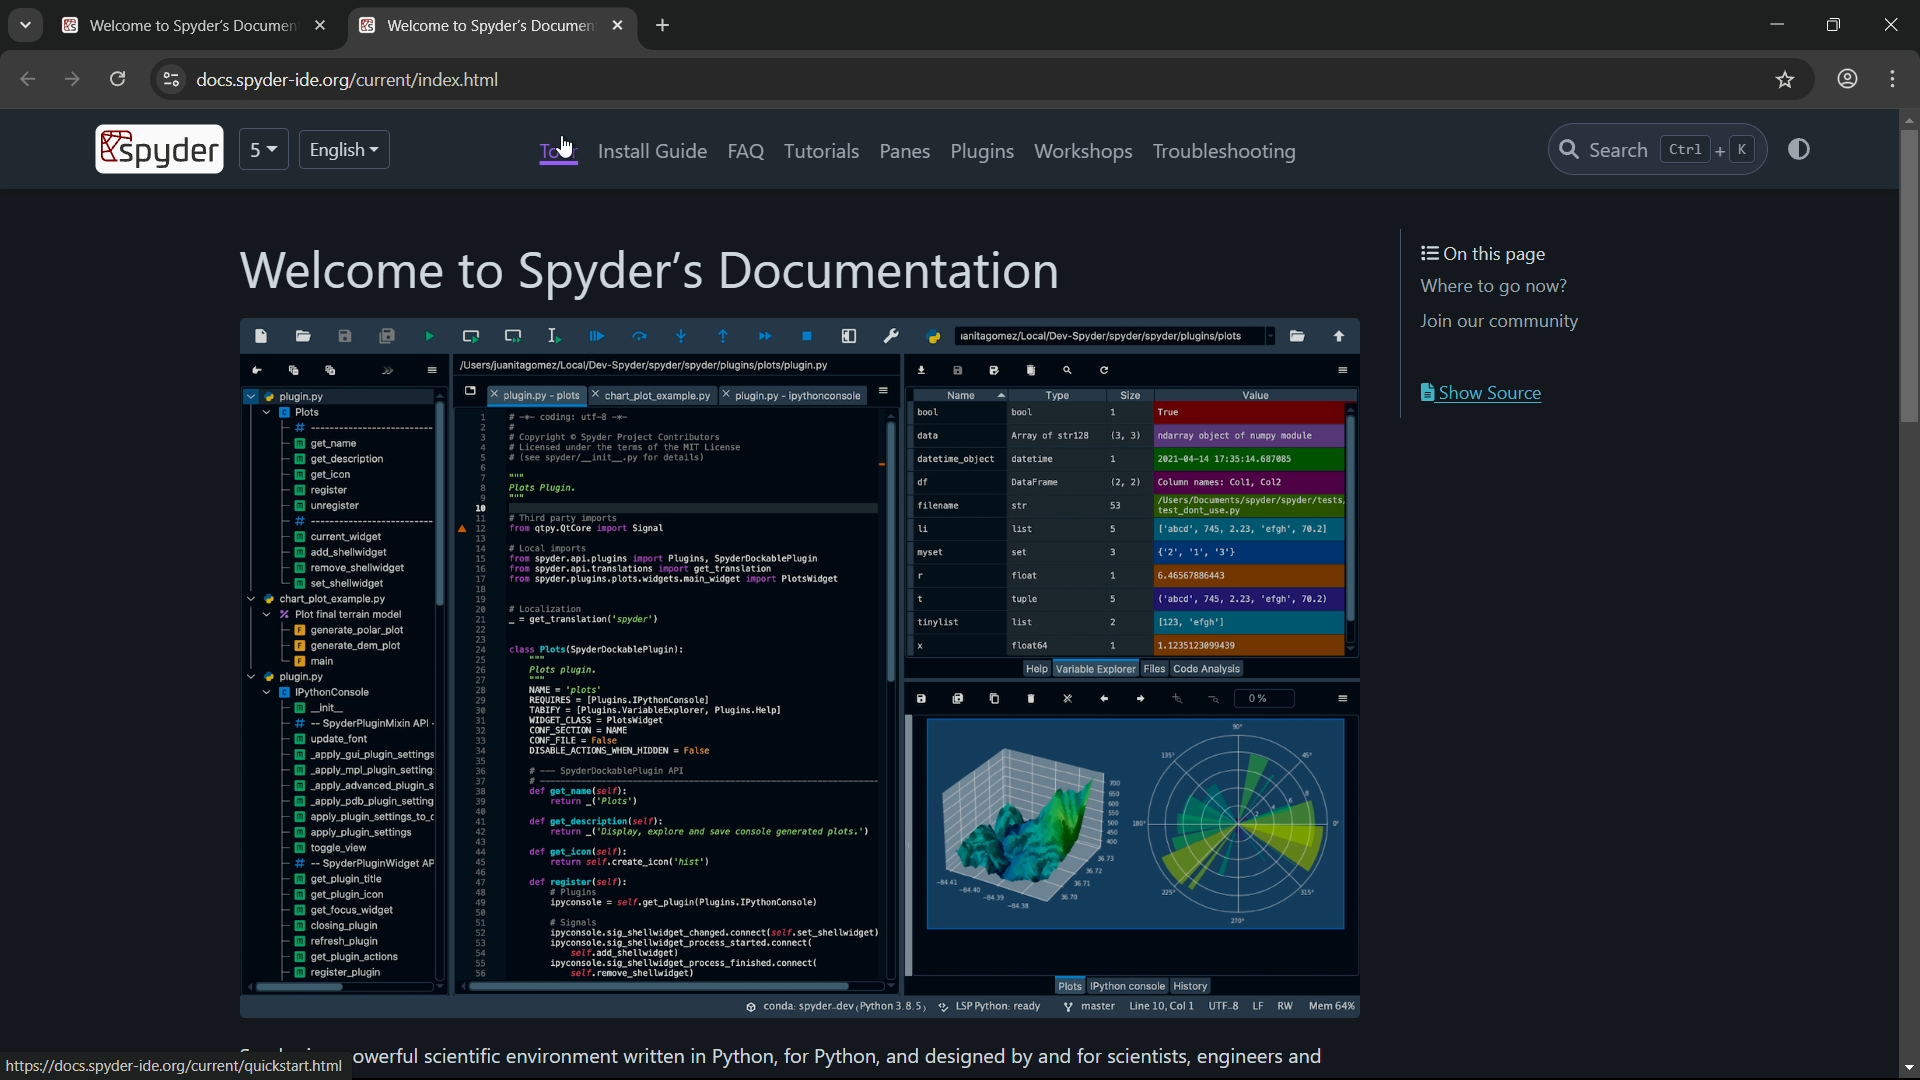 The height and width of the screenshot is (1080, 1920). I want to click on Where to go now?, so click(1513, 289).